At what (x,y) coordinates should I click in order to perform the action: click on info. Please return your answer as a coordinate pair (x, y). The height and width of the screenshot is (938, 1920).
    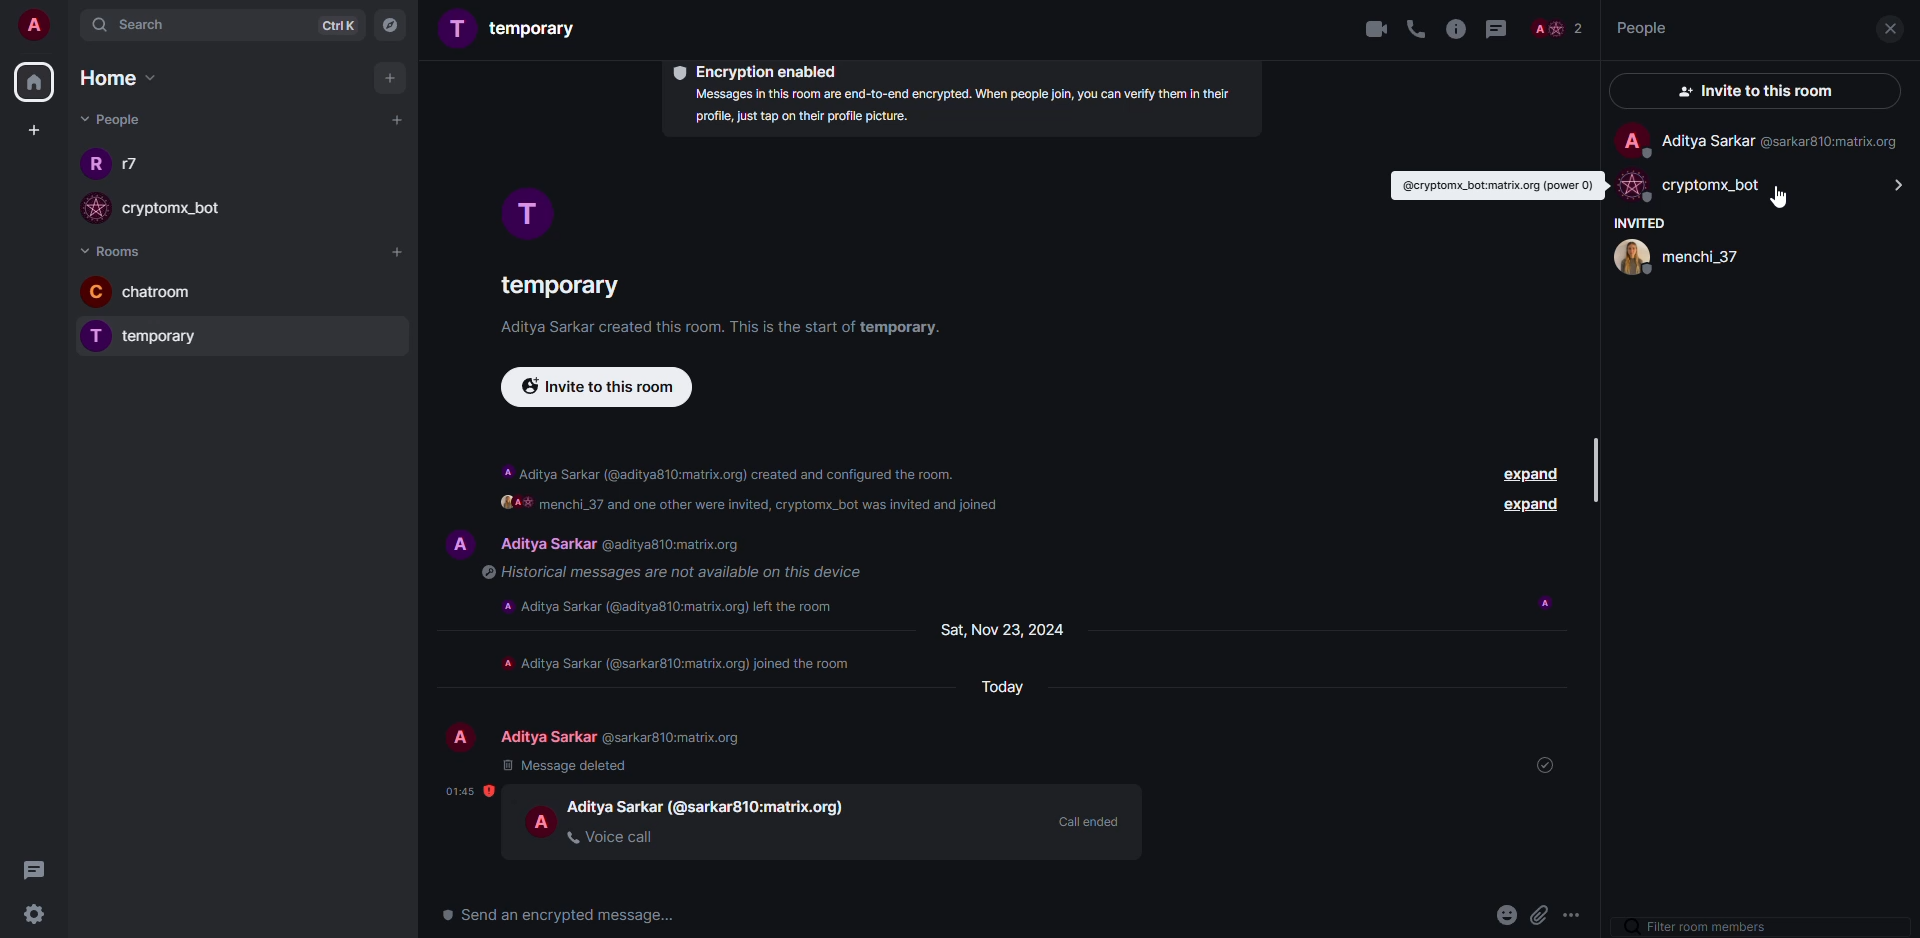
    Looking at the image, I should click on (1456, 30).